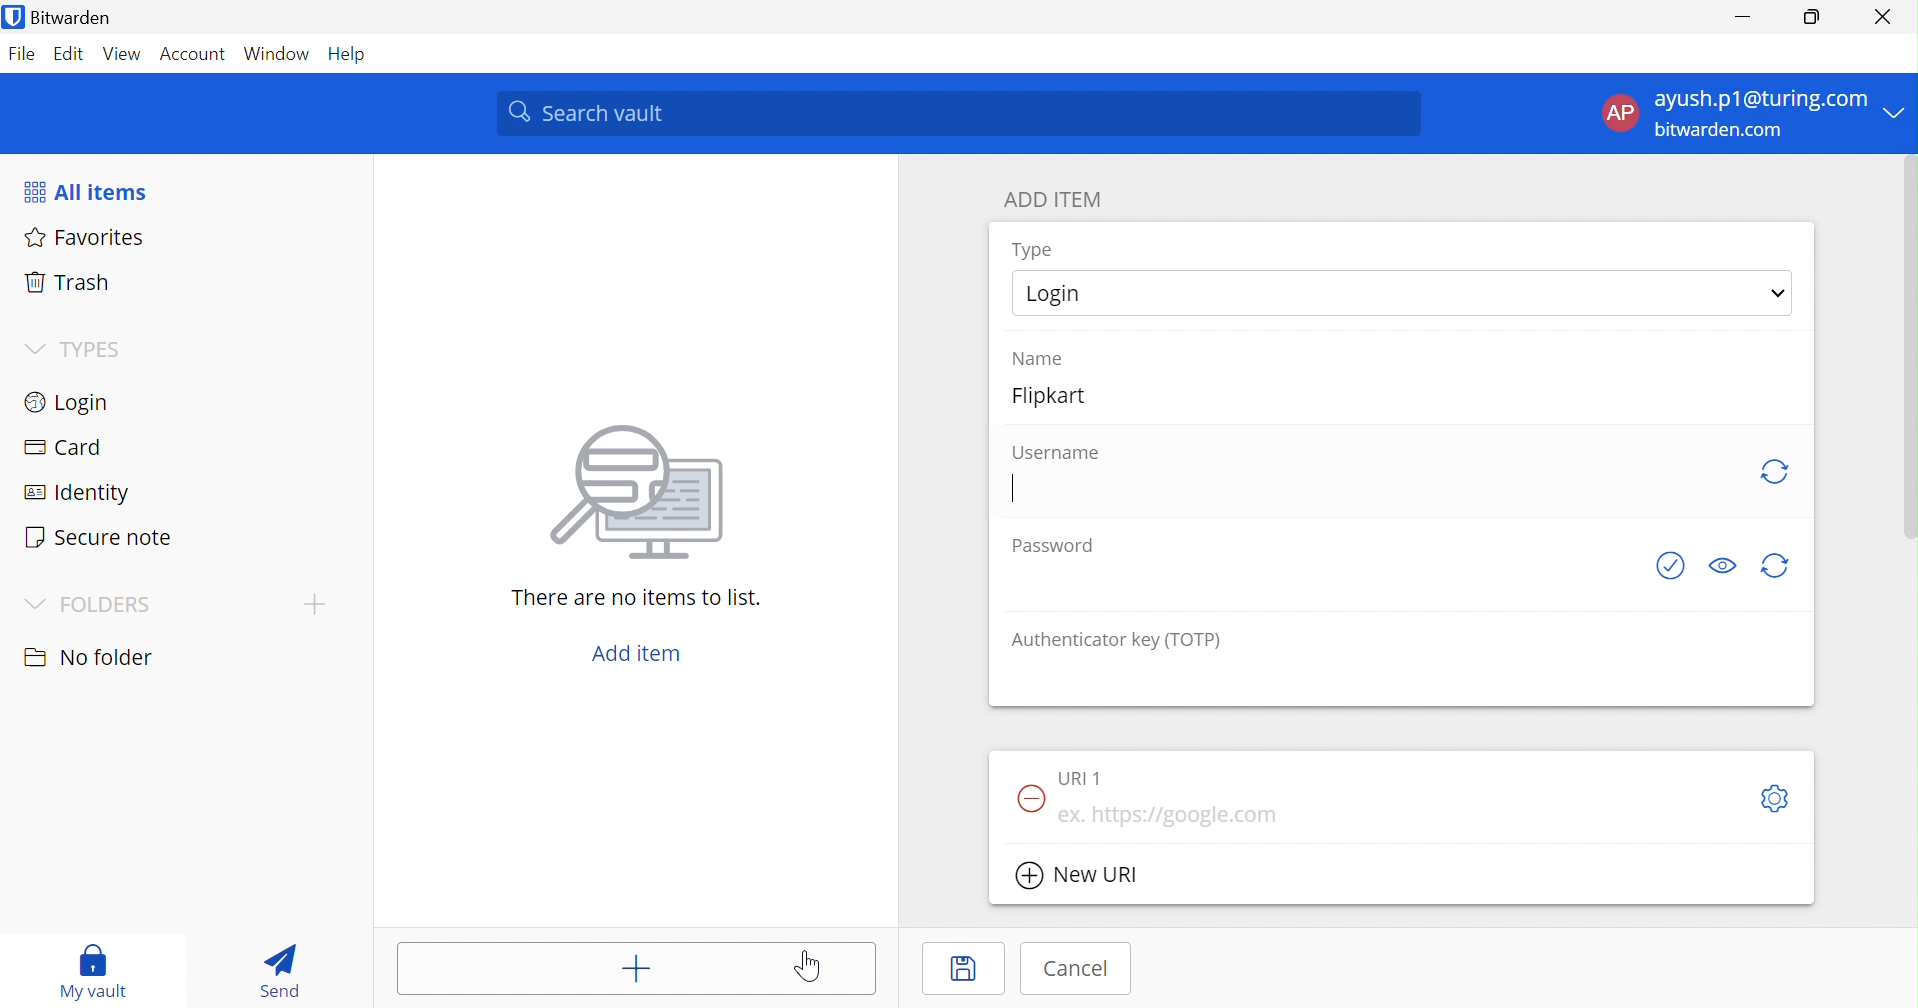 This screenshot has width=1918, height=1008. What do you see at coordinates (1898, 111) in the screenshot?
I see `Drop Down` at bounding box center [1898, 111].